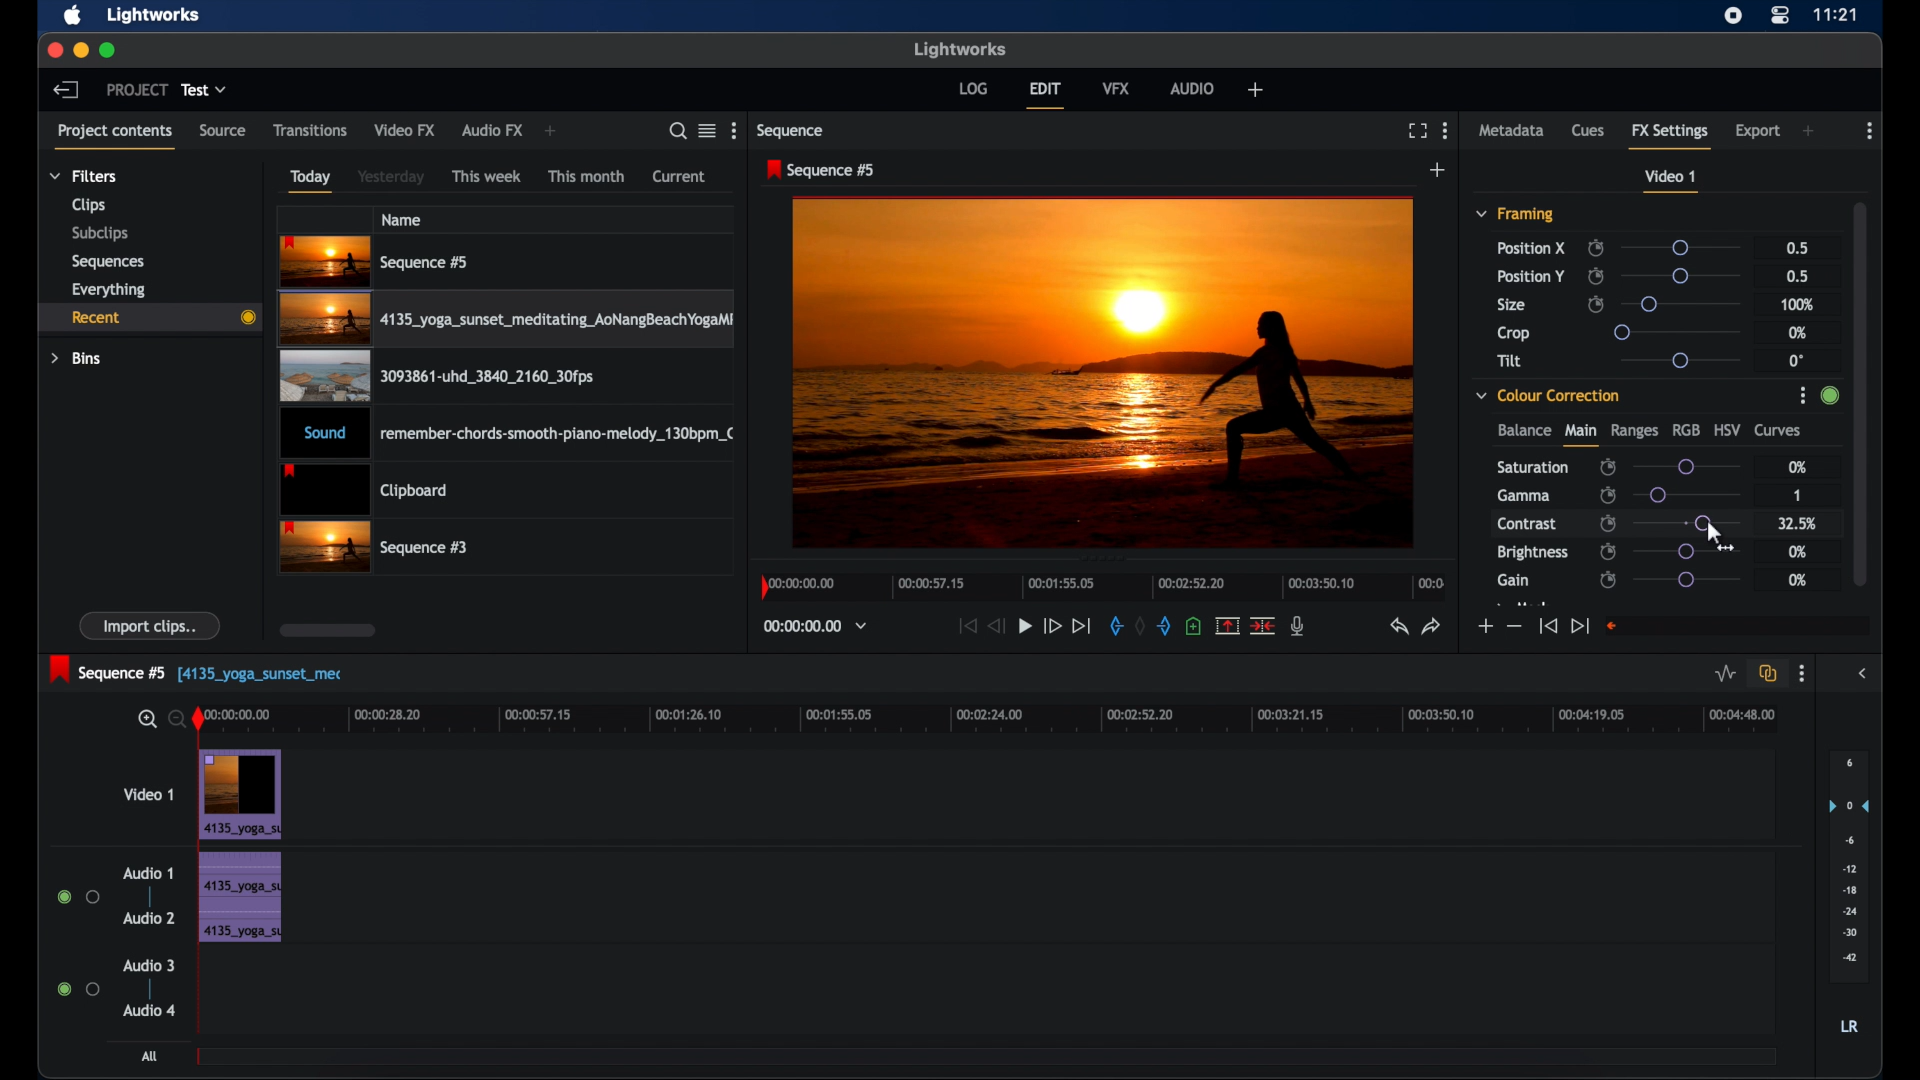 The width and height of the screenshot is (1920, 1080). What do you see at coordinates (1531, 553) in the screenshot?
I see `brightness` at bounding box center [1531, 553].